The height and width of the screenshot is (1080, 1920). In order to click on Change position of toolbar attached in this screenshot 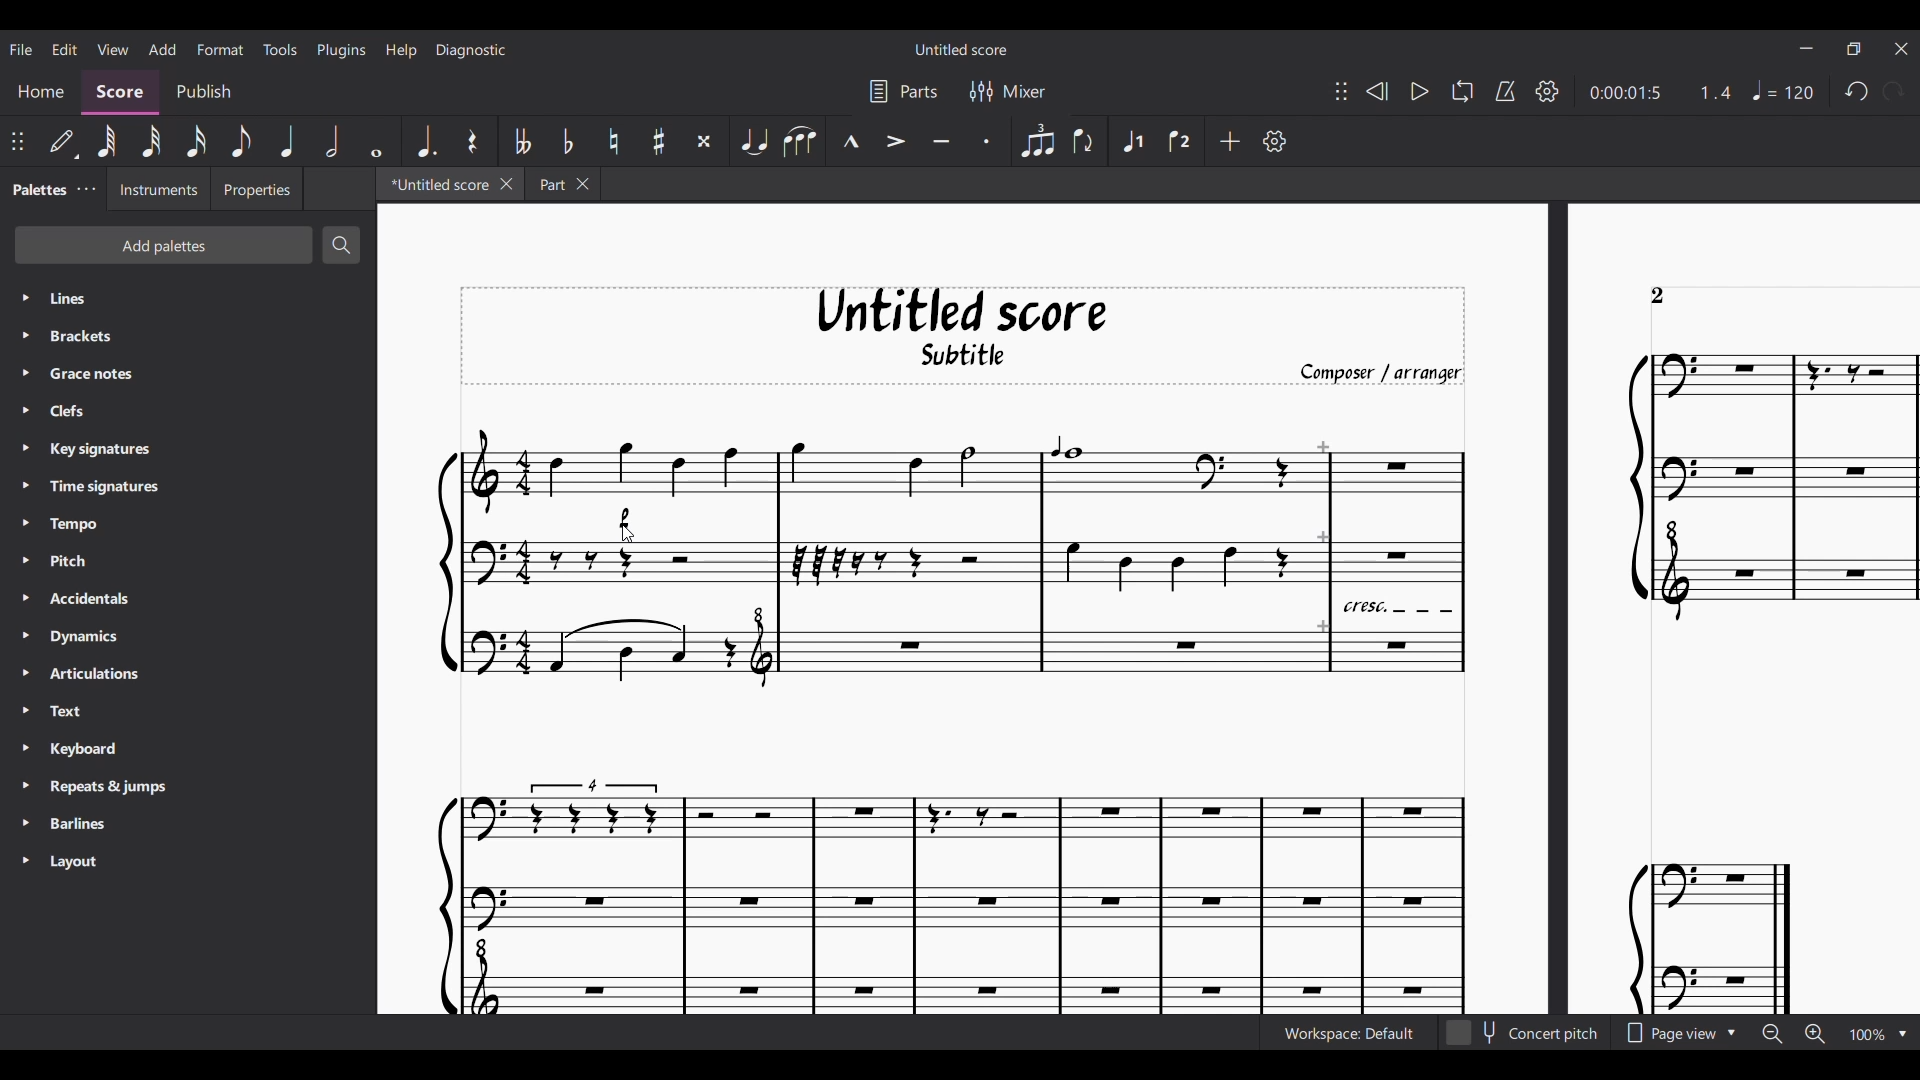, I will do `click(17, 141)`.